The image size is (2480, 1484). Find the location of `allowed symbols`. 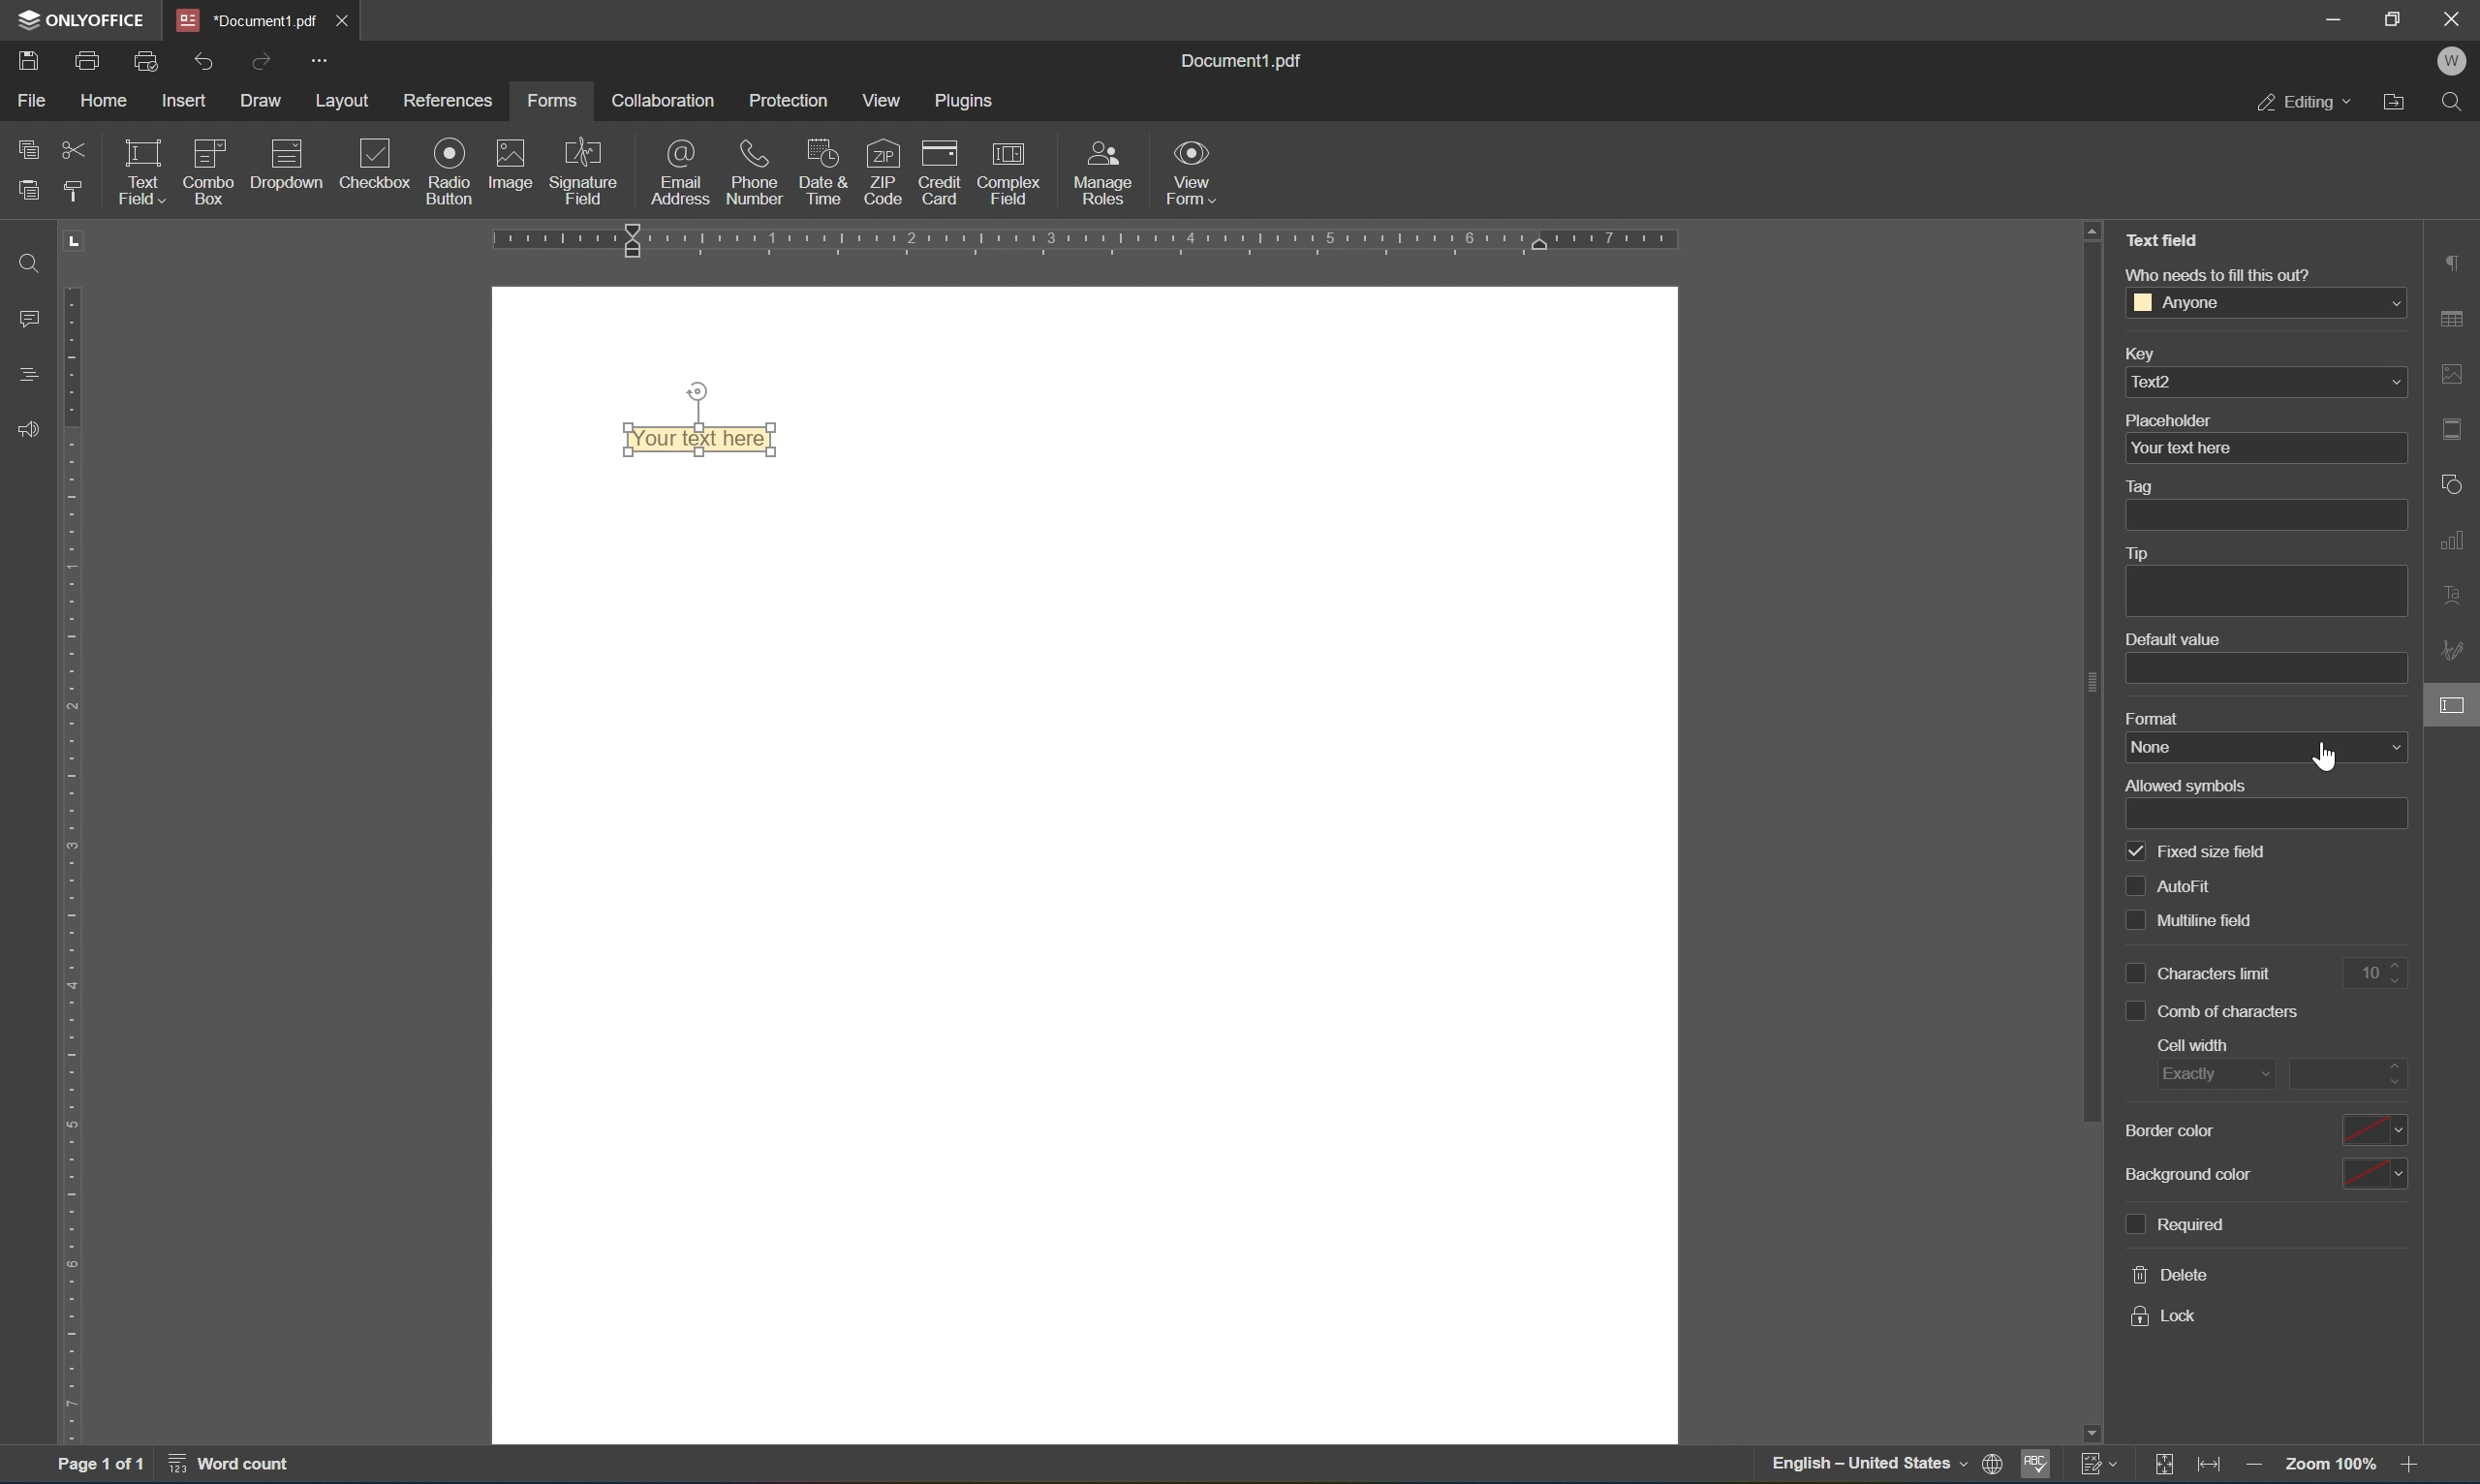

allowed symbols is located at coordinates (2178, 786).